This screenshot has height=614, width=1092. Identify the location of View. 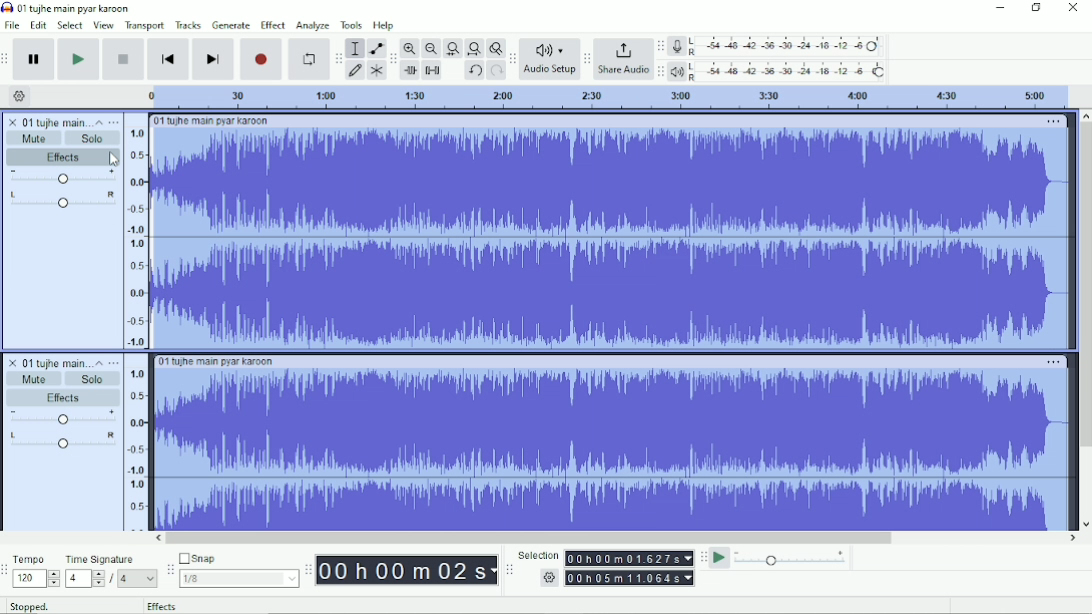
(104, 25).